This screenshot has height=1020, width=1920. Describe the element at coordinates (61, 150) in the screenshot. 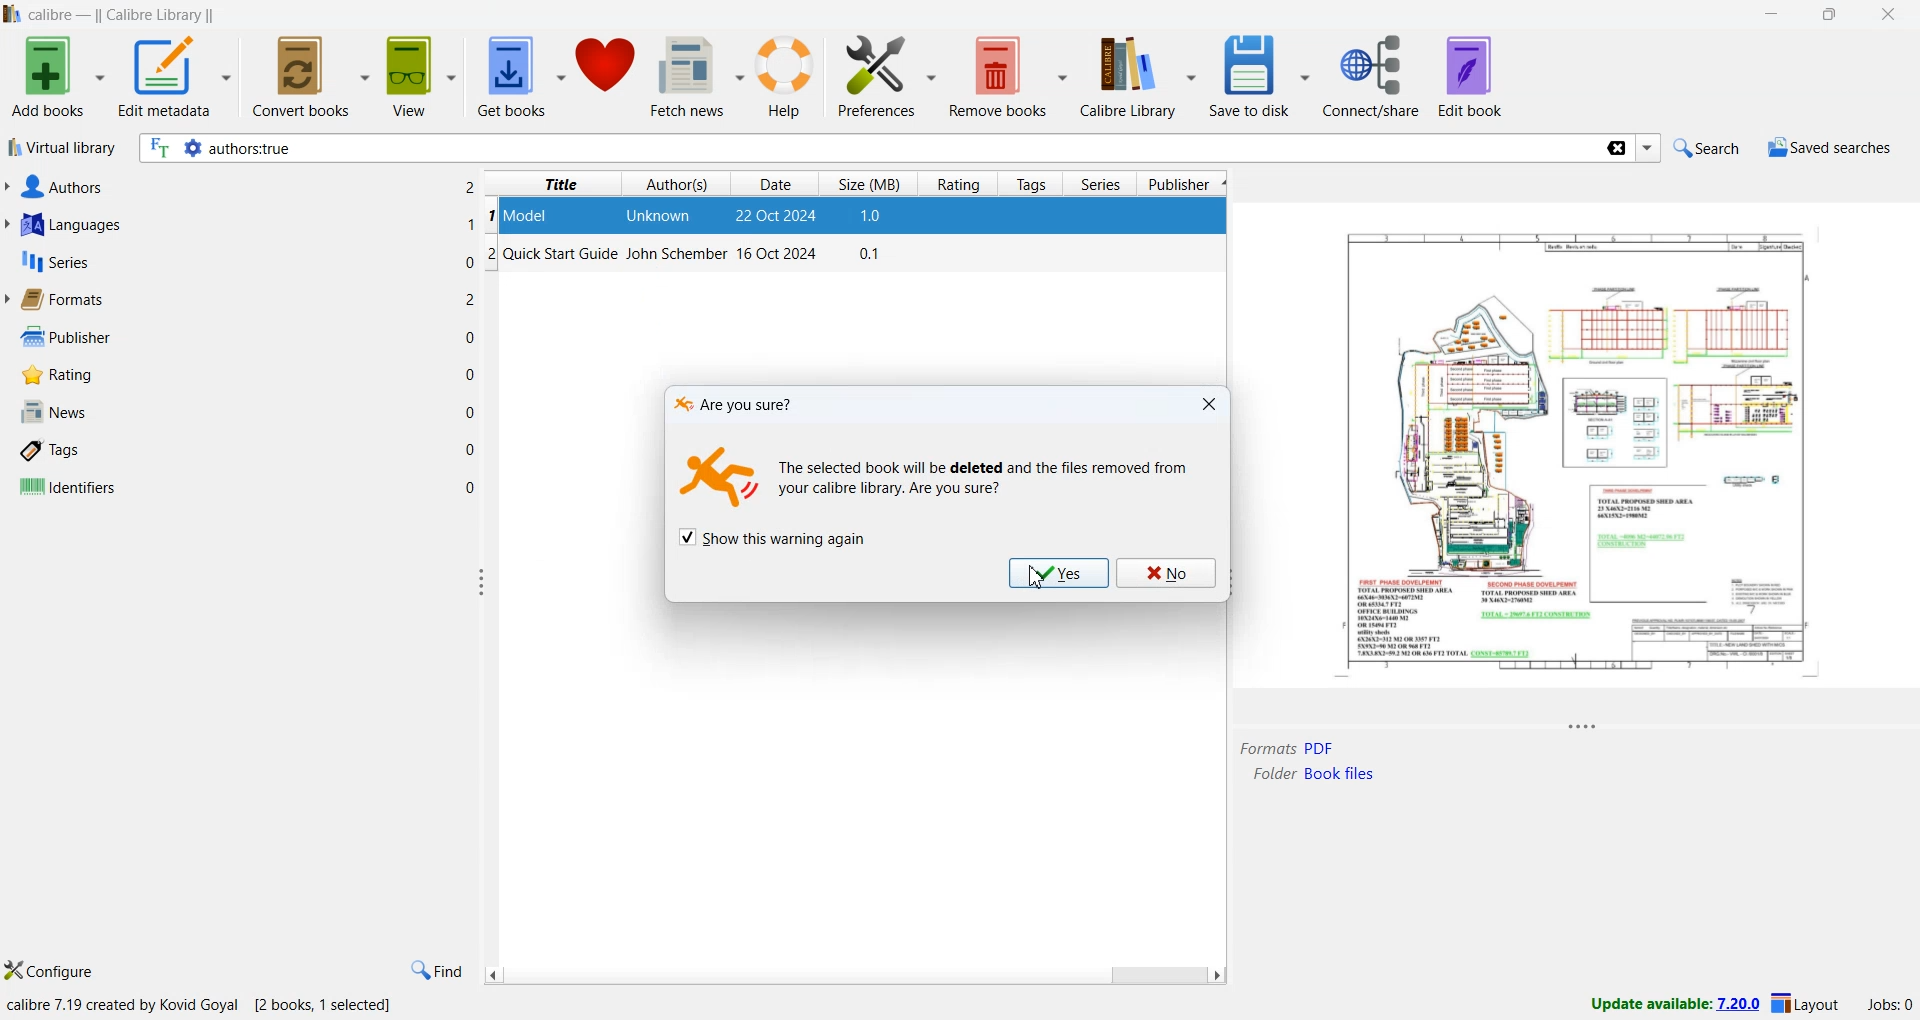

I see `virtual library` at that location.